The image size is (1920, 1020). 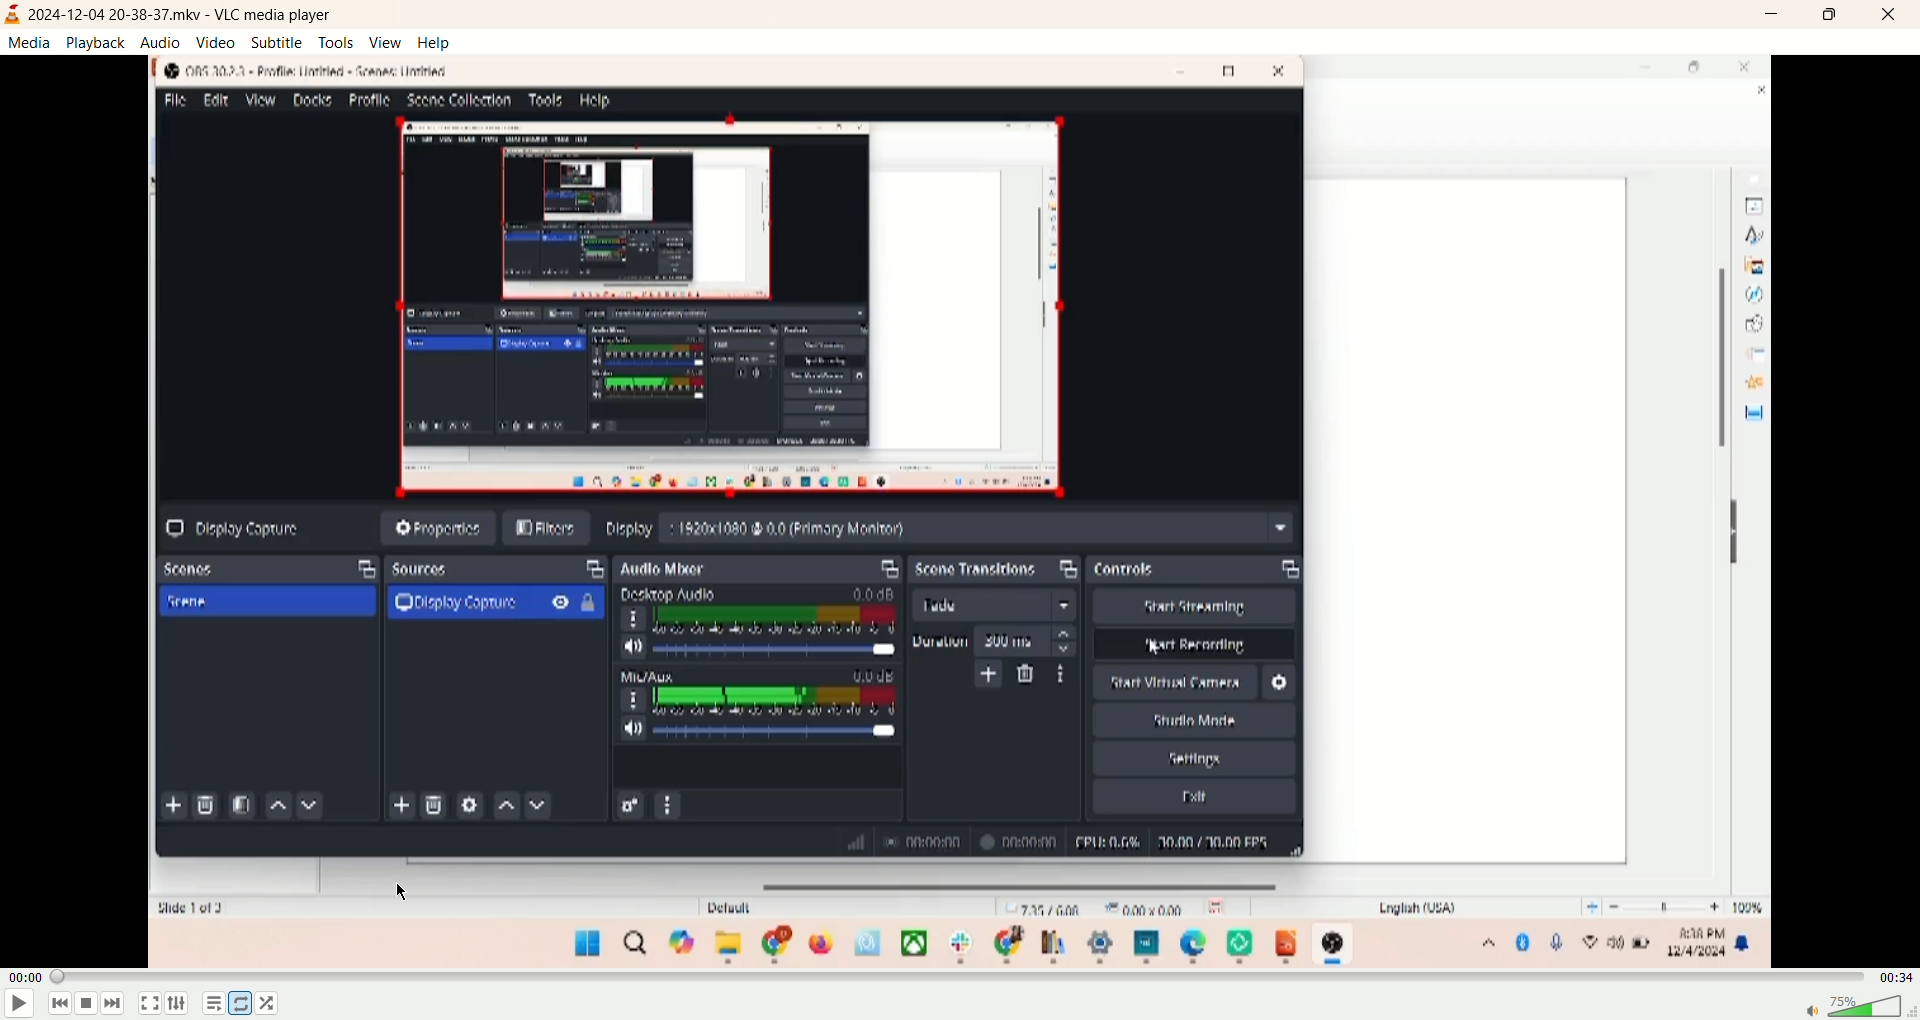 What do you see at coordinates (239, 1004) in the screenshot?
I see `loop all` at bounding box center [239, 1004].